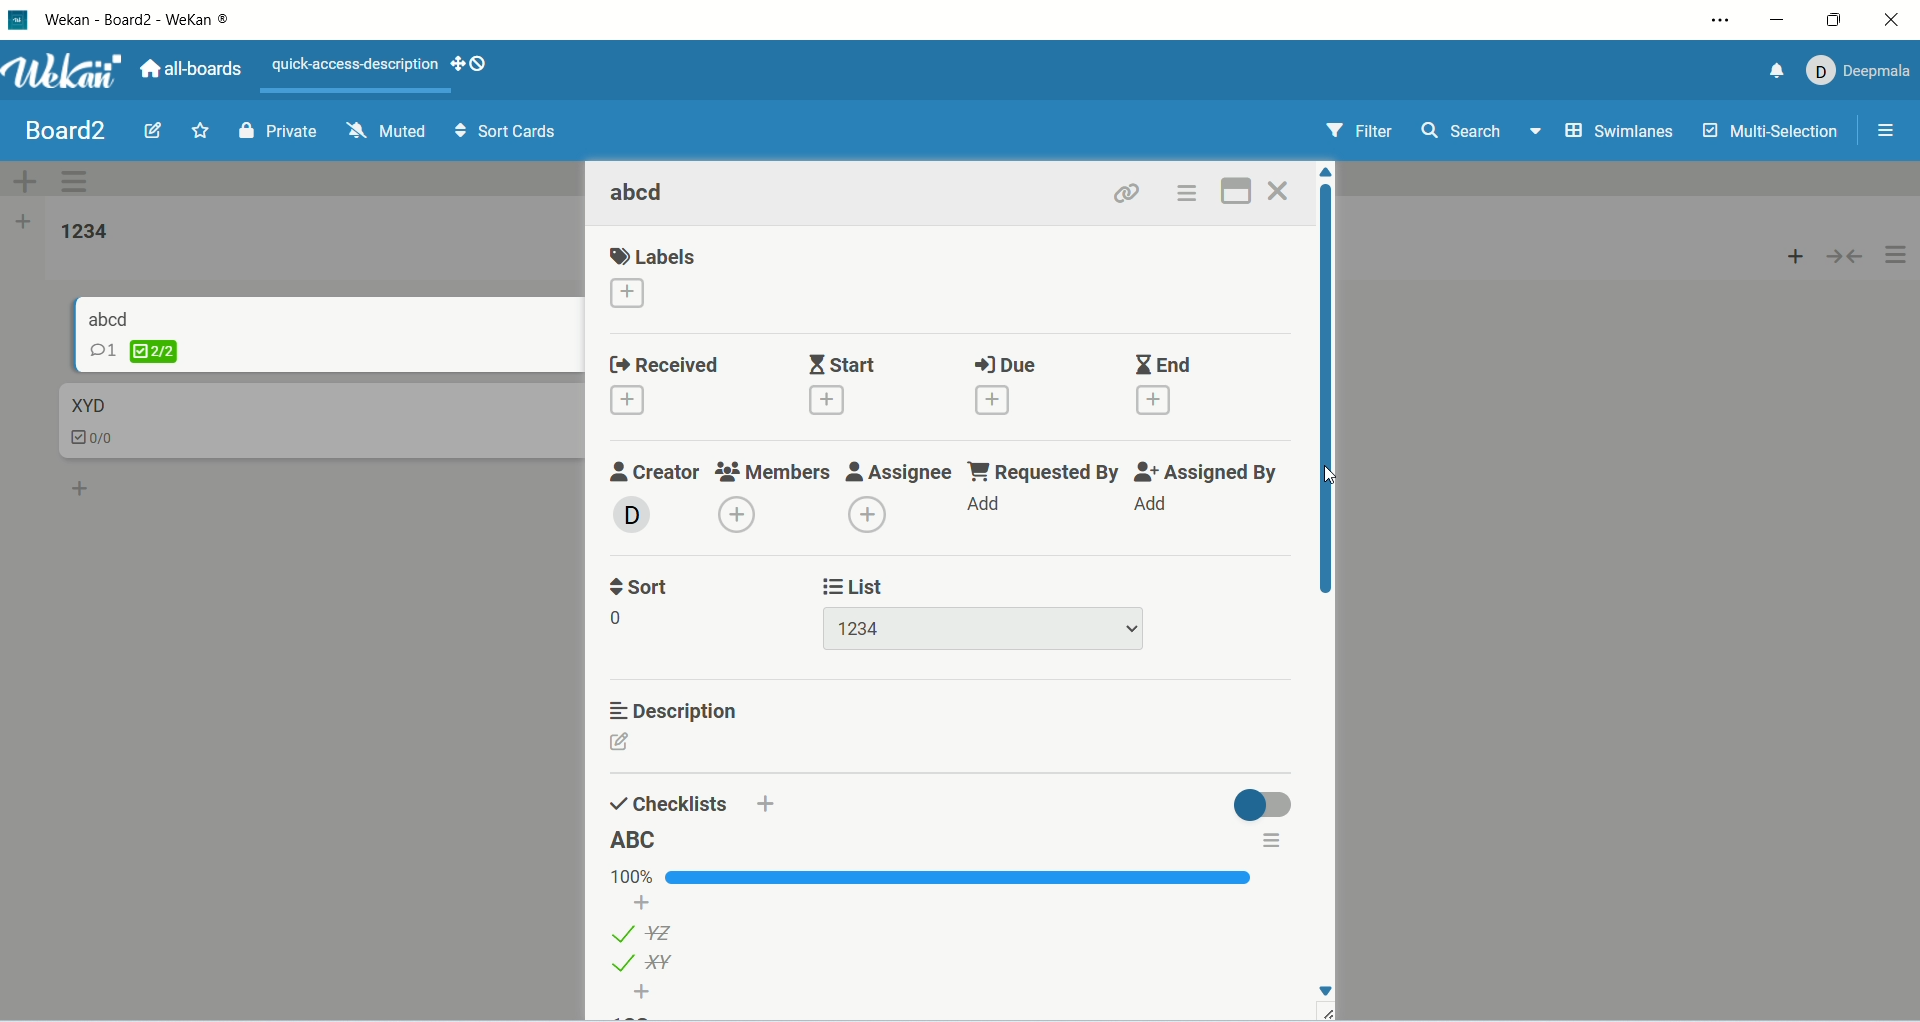  I want to click on add, so click(770, 803).